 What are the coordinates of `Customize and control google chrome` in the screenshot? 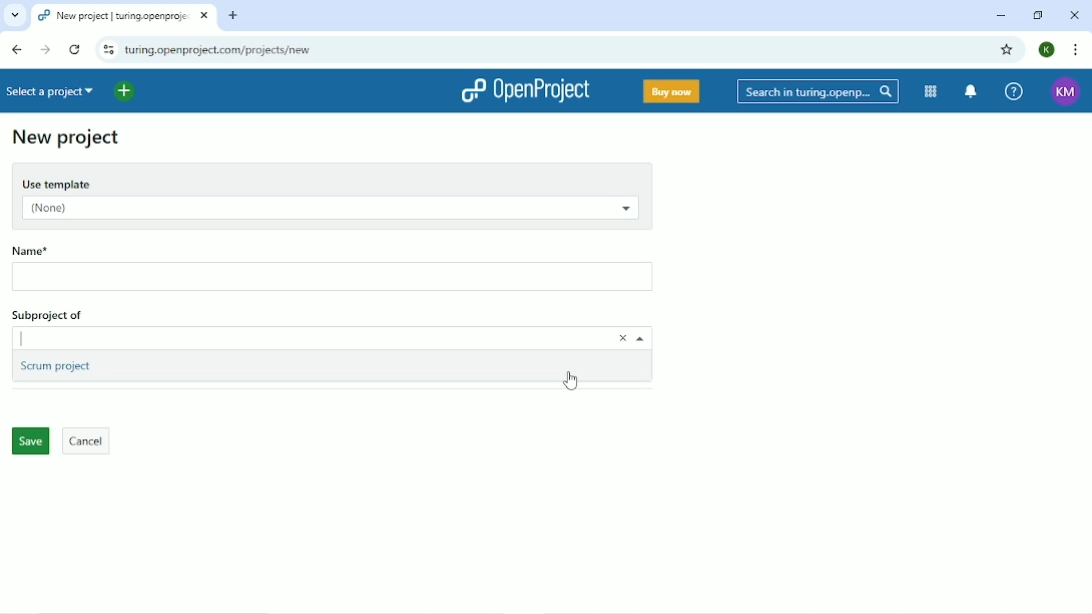 It's located at (1076, 49).